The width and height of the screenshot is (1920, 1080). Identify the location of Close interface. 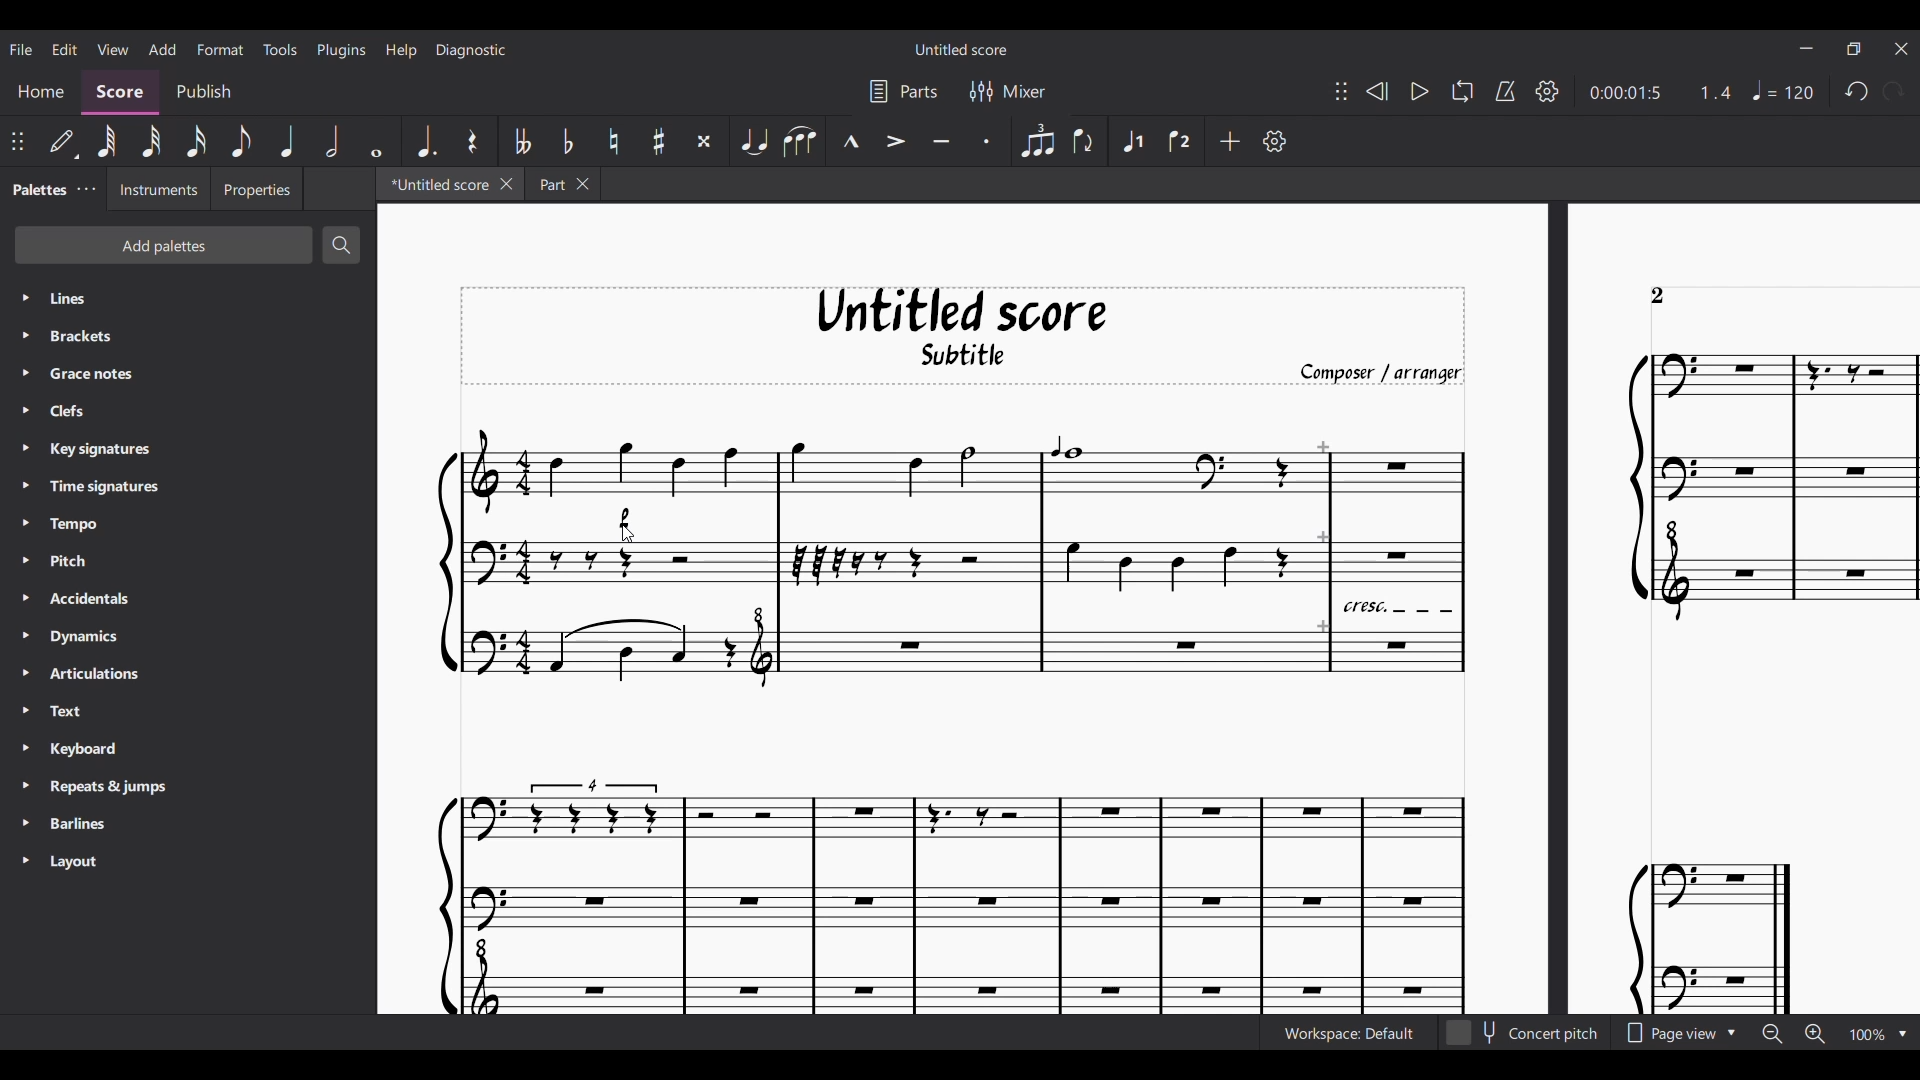
(1901, 49).